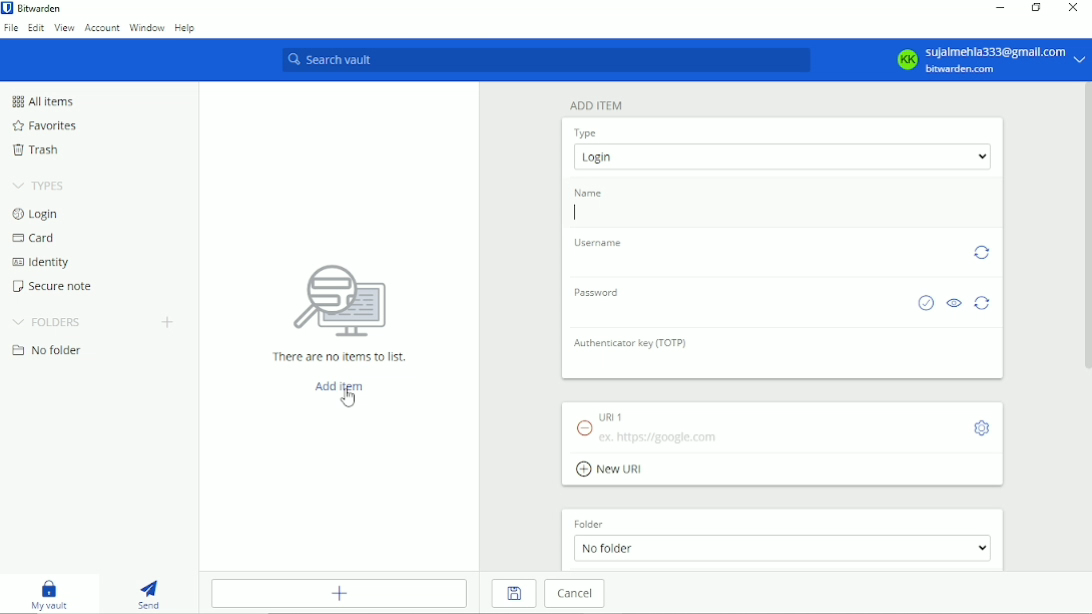  What do you see at coordinates (778, 213) in the screenshot?
I see `add name` at bounding box center [778, 213].